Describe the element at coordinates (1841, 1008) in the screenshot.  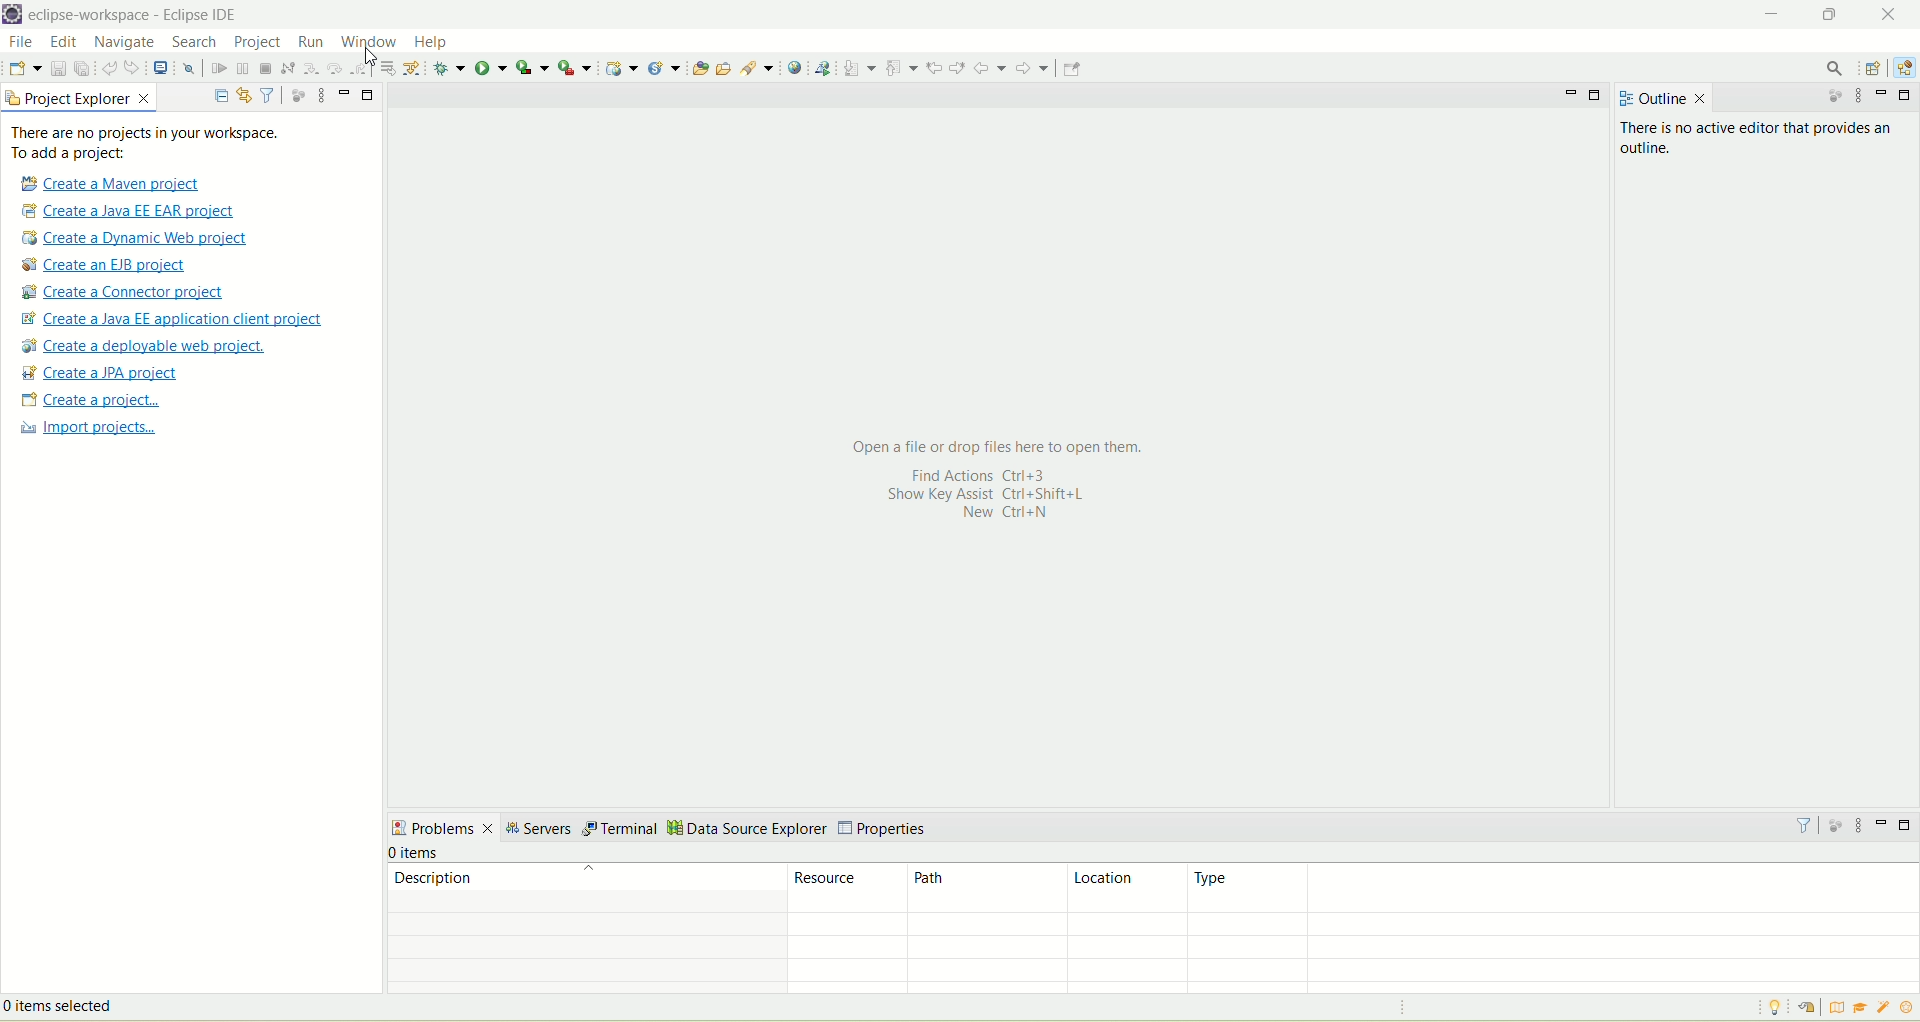
I see `overview` at that location.